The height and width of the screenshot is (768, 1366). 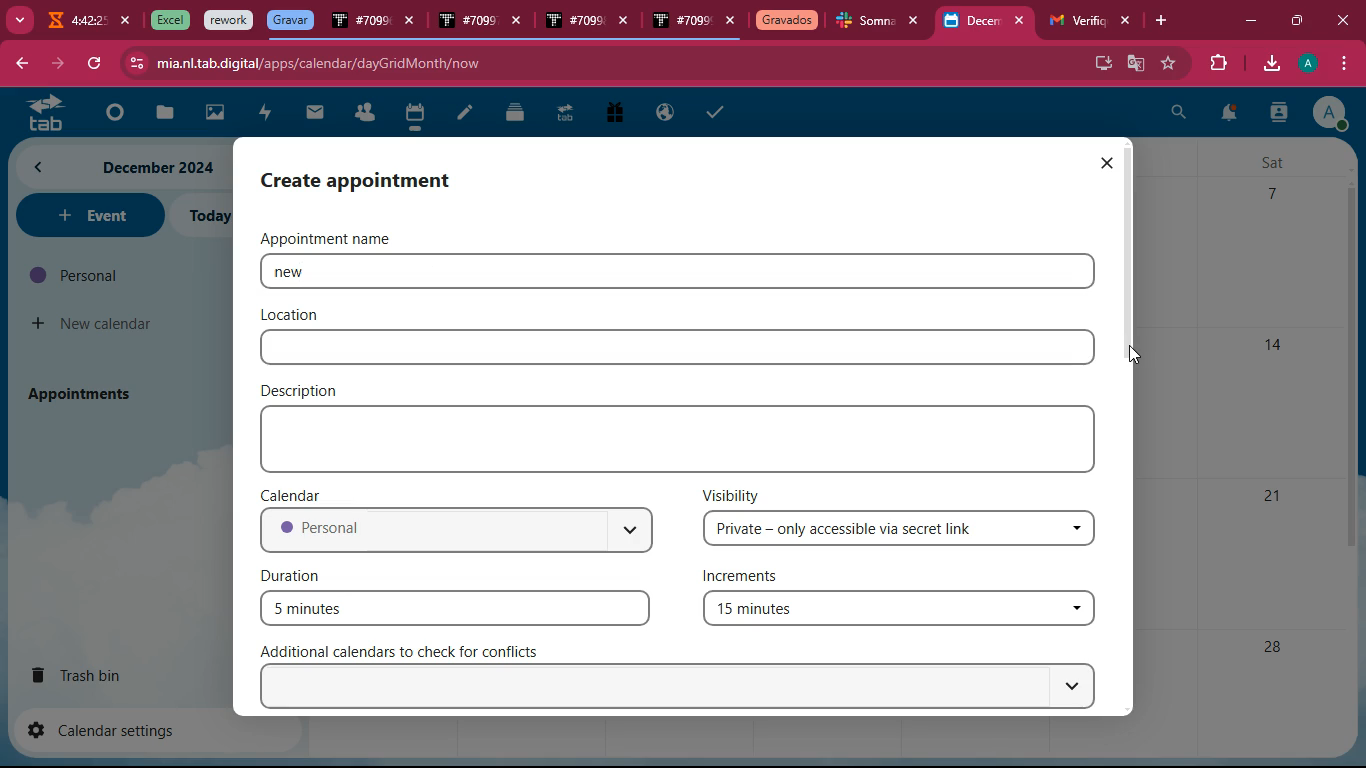 I want to click on profile, so click(x=1311, y=63).